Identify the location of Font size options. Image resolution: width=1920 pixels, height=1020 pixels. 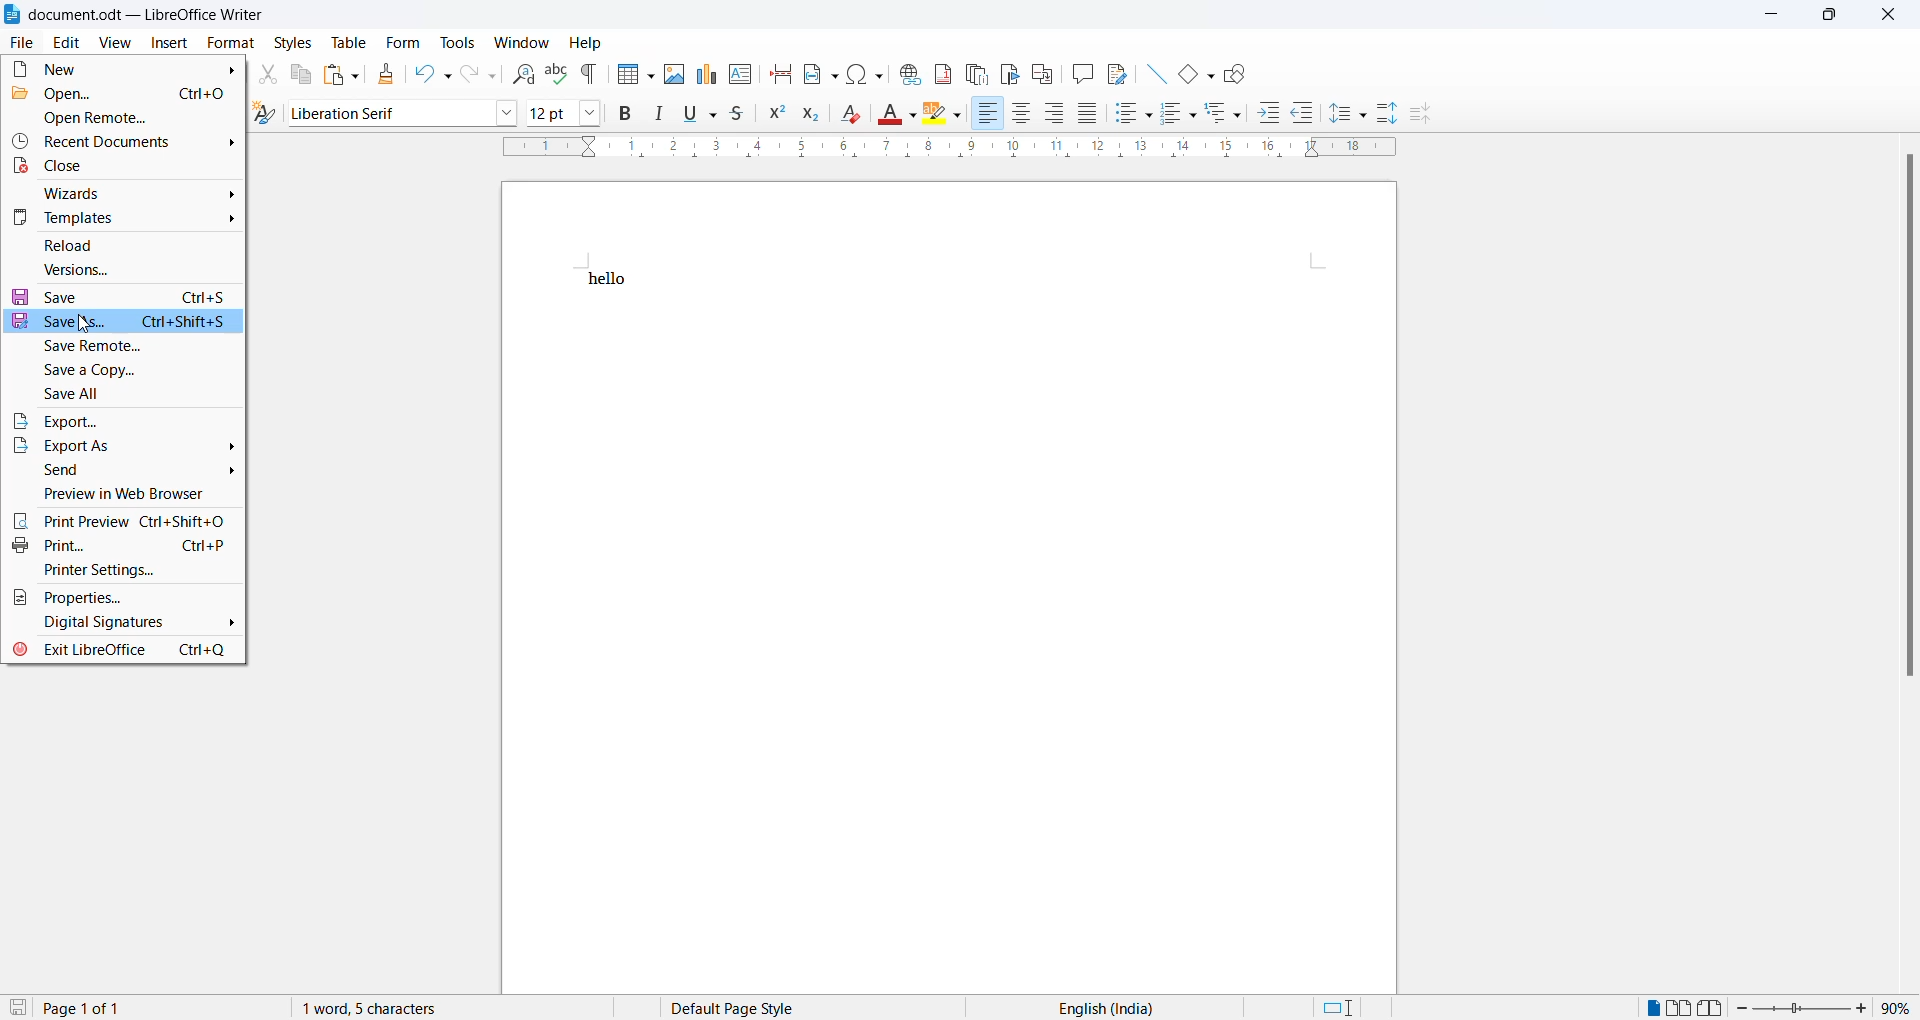
(592, 114).